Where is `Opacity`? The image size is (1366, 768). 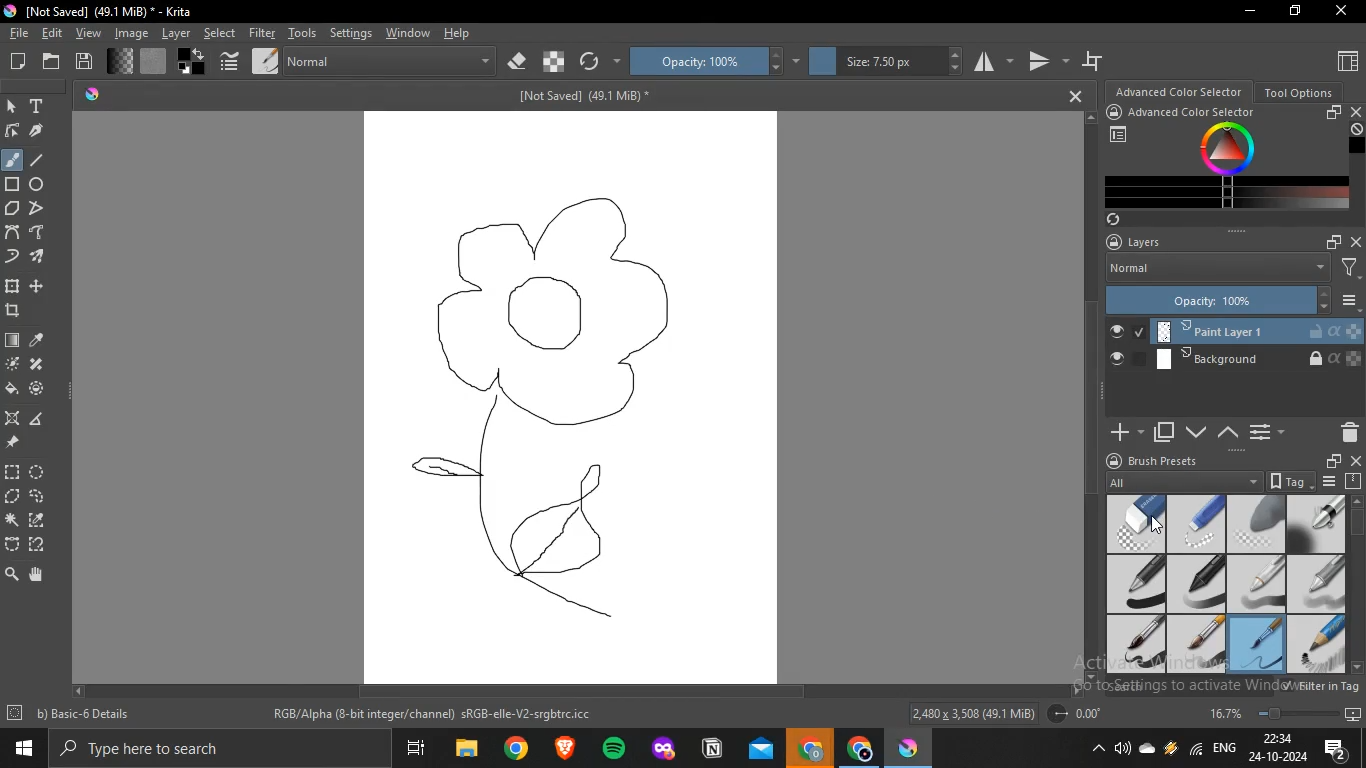 Opacity is located at coordinates (1218, 298).